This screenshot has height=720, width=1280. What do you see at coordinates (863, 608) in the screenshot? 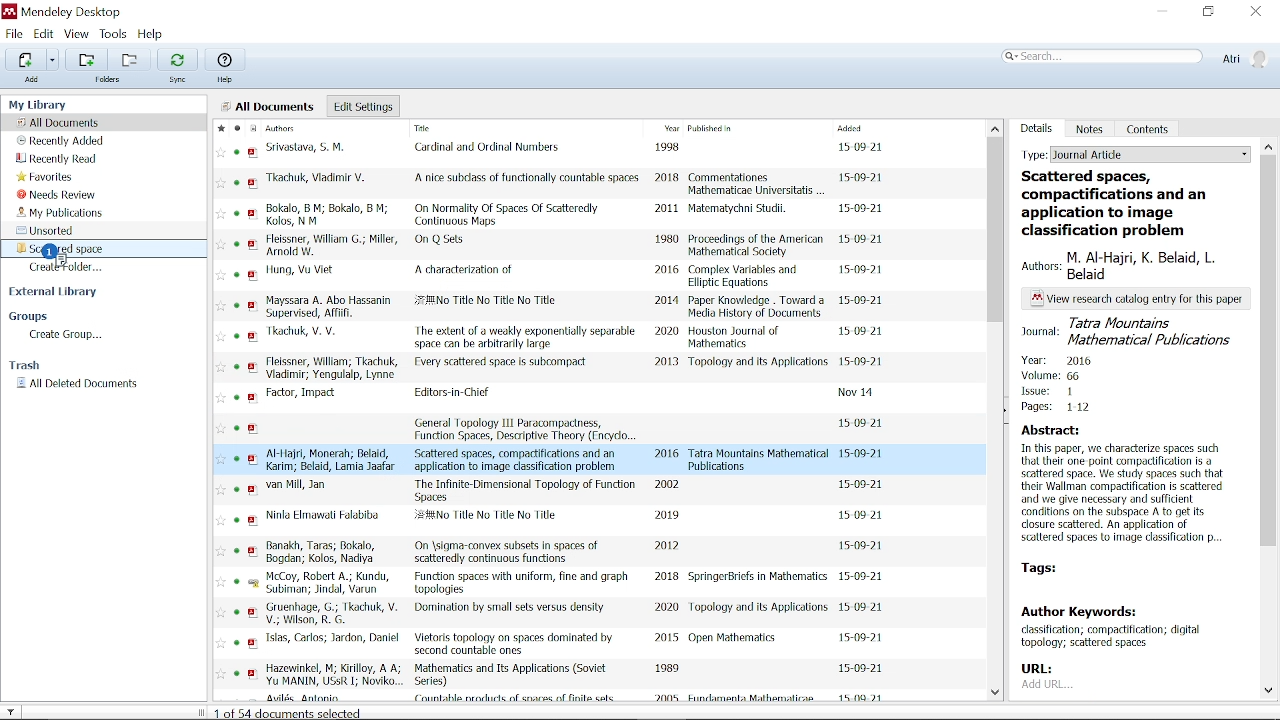
I see `date` at bounding box center [863, 608].